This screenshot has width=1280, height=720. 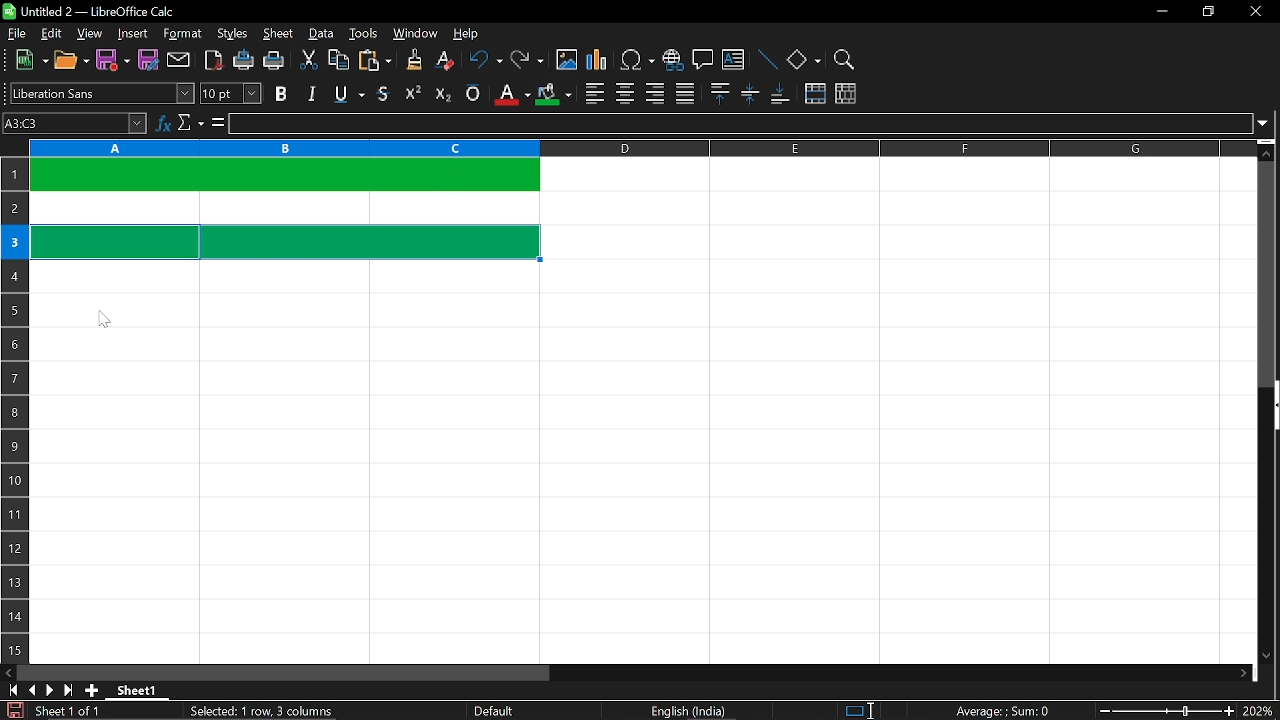 I want to click on function wizard, so click(x=163, y=124).